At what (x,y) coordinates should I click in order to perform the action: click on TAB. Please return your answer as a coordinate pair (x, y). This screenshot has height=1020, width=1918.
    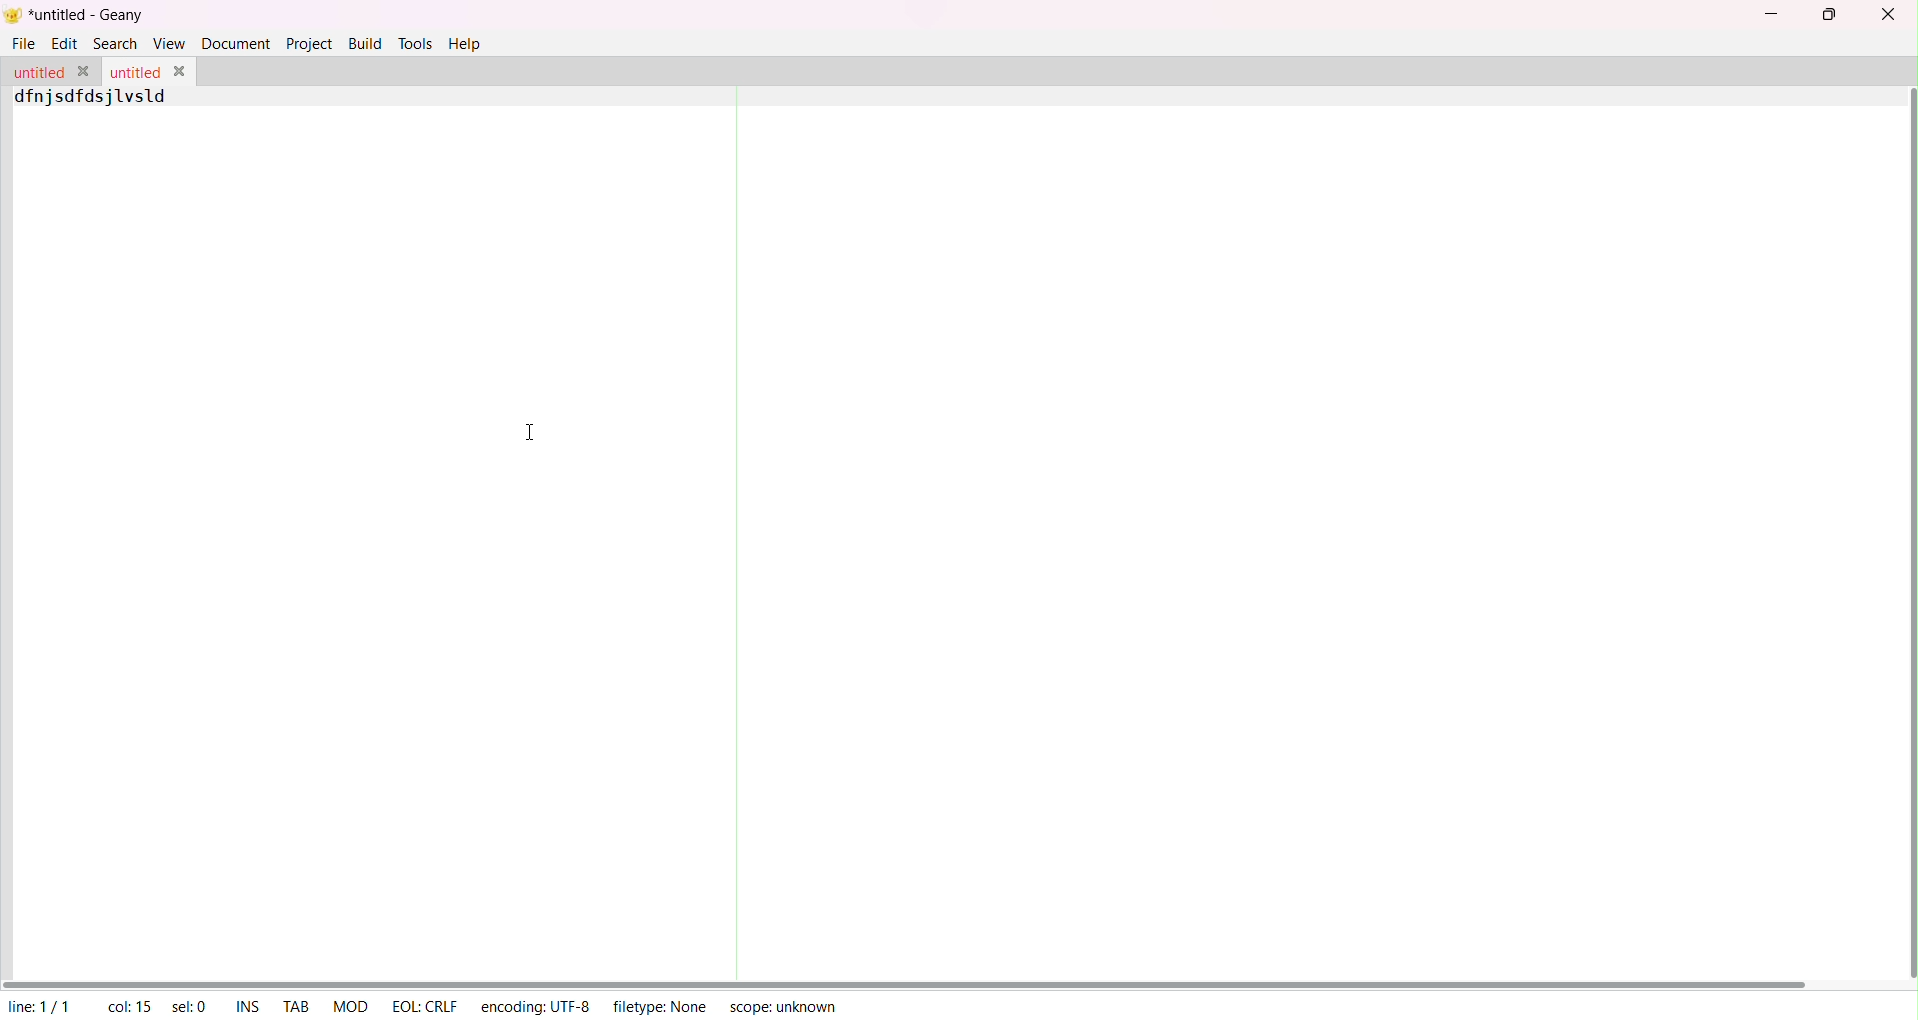
    Looking at the image, I should click on (298, 1003).